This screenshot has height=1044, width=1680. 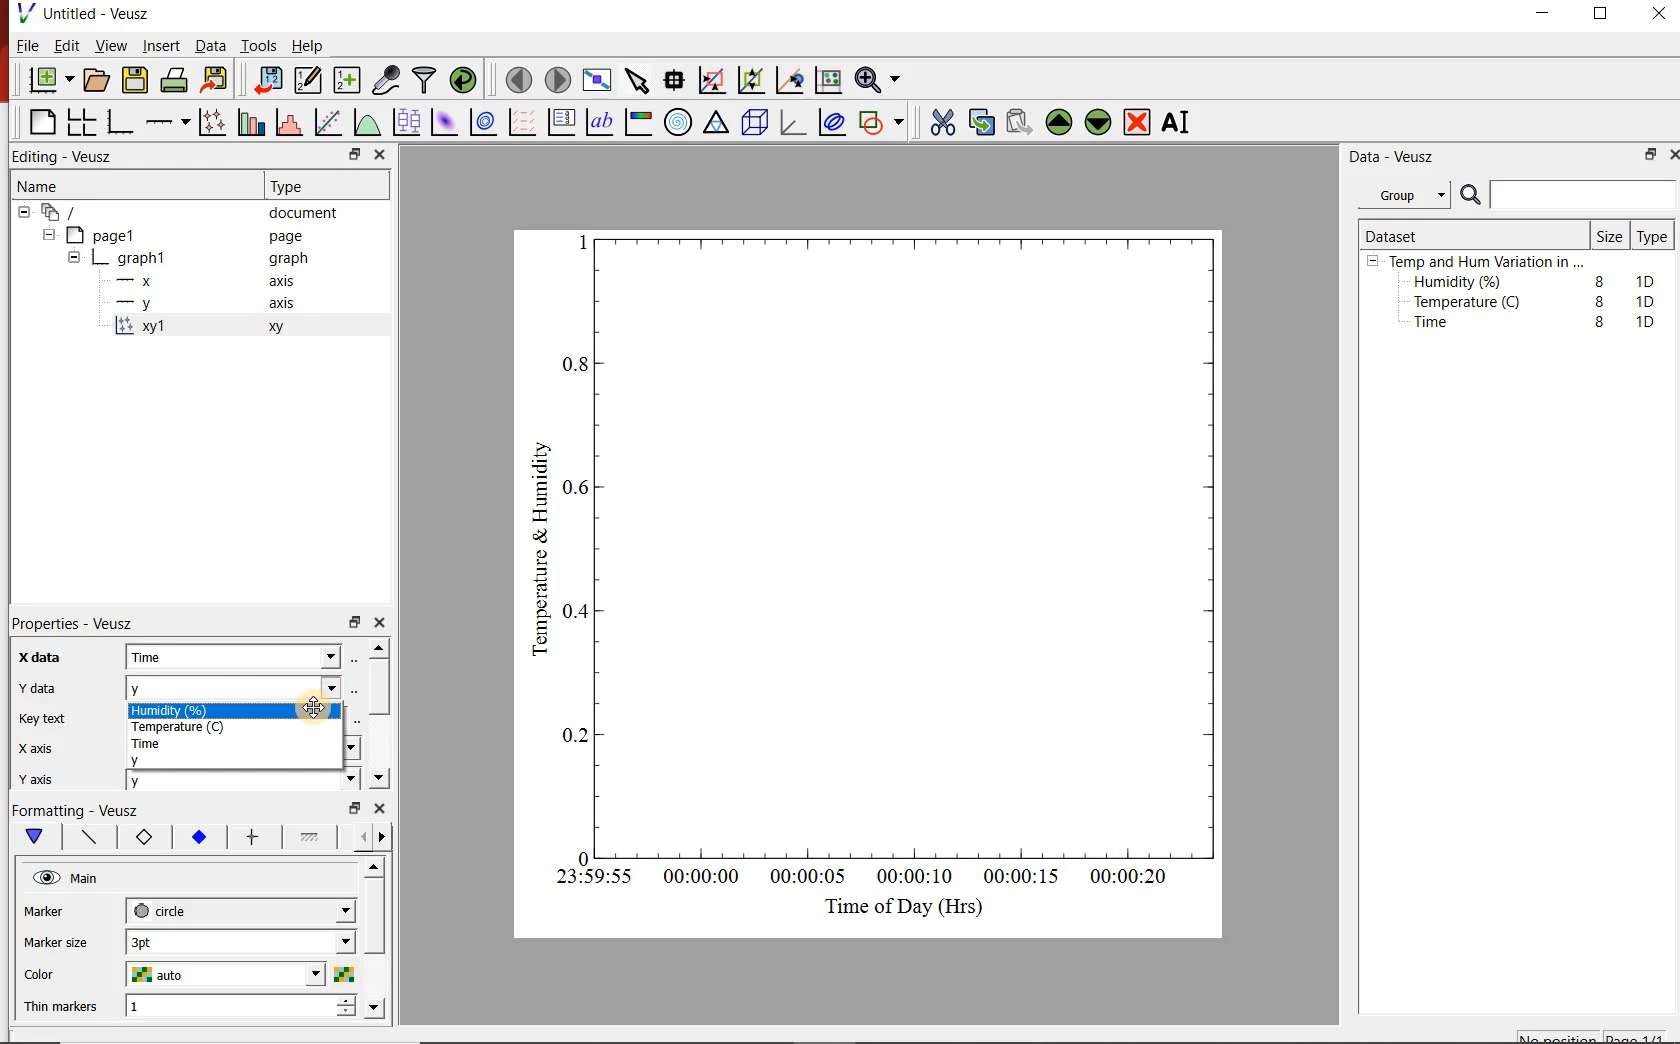 I want to click on Select using dataset browser, so click(x=361, y=658).